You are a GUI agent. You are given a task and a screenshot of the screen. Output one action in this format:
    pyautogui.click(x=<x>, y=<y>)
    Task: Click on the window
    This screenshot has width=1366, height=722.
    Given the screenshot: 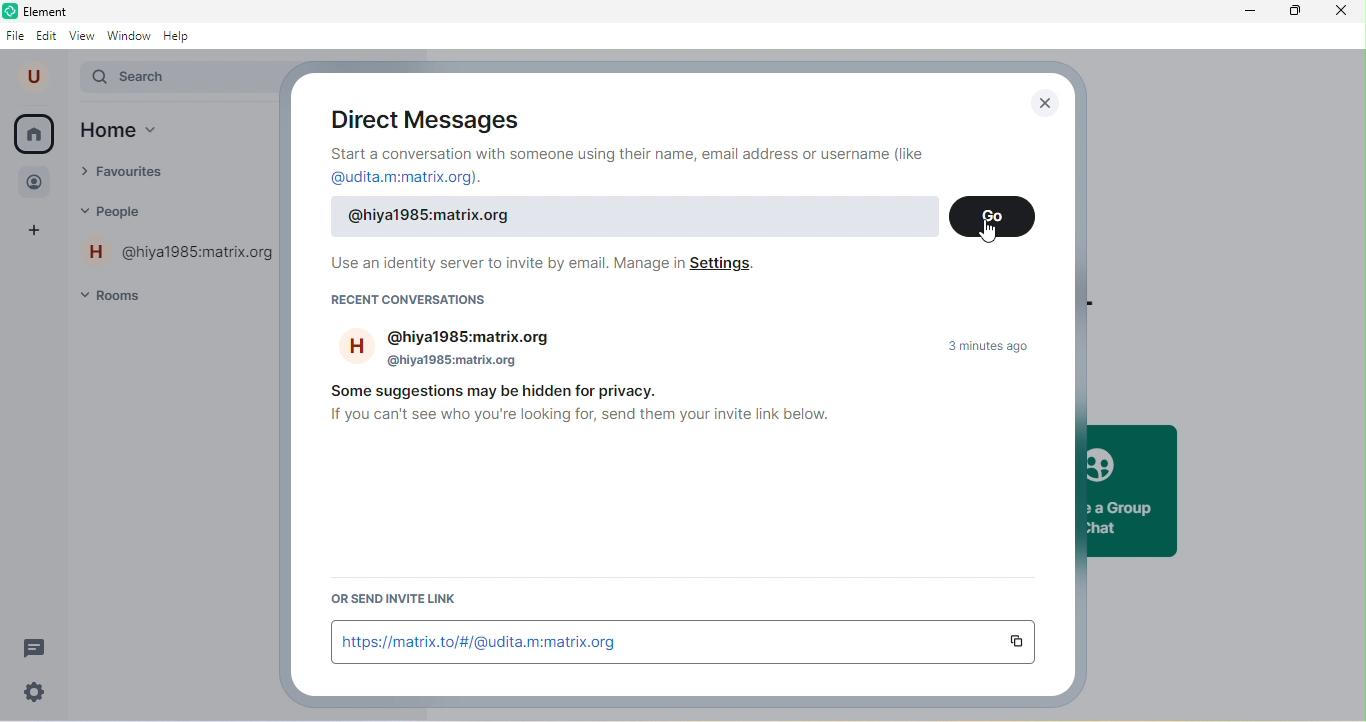 What is the action you would take?
    pyautogui.click(x=129, y=35)
    